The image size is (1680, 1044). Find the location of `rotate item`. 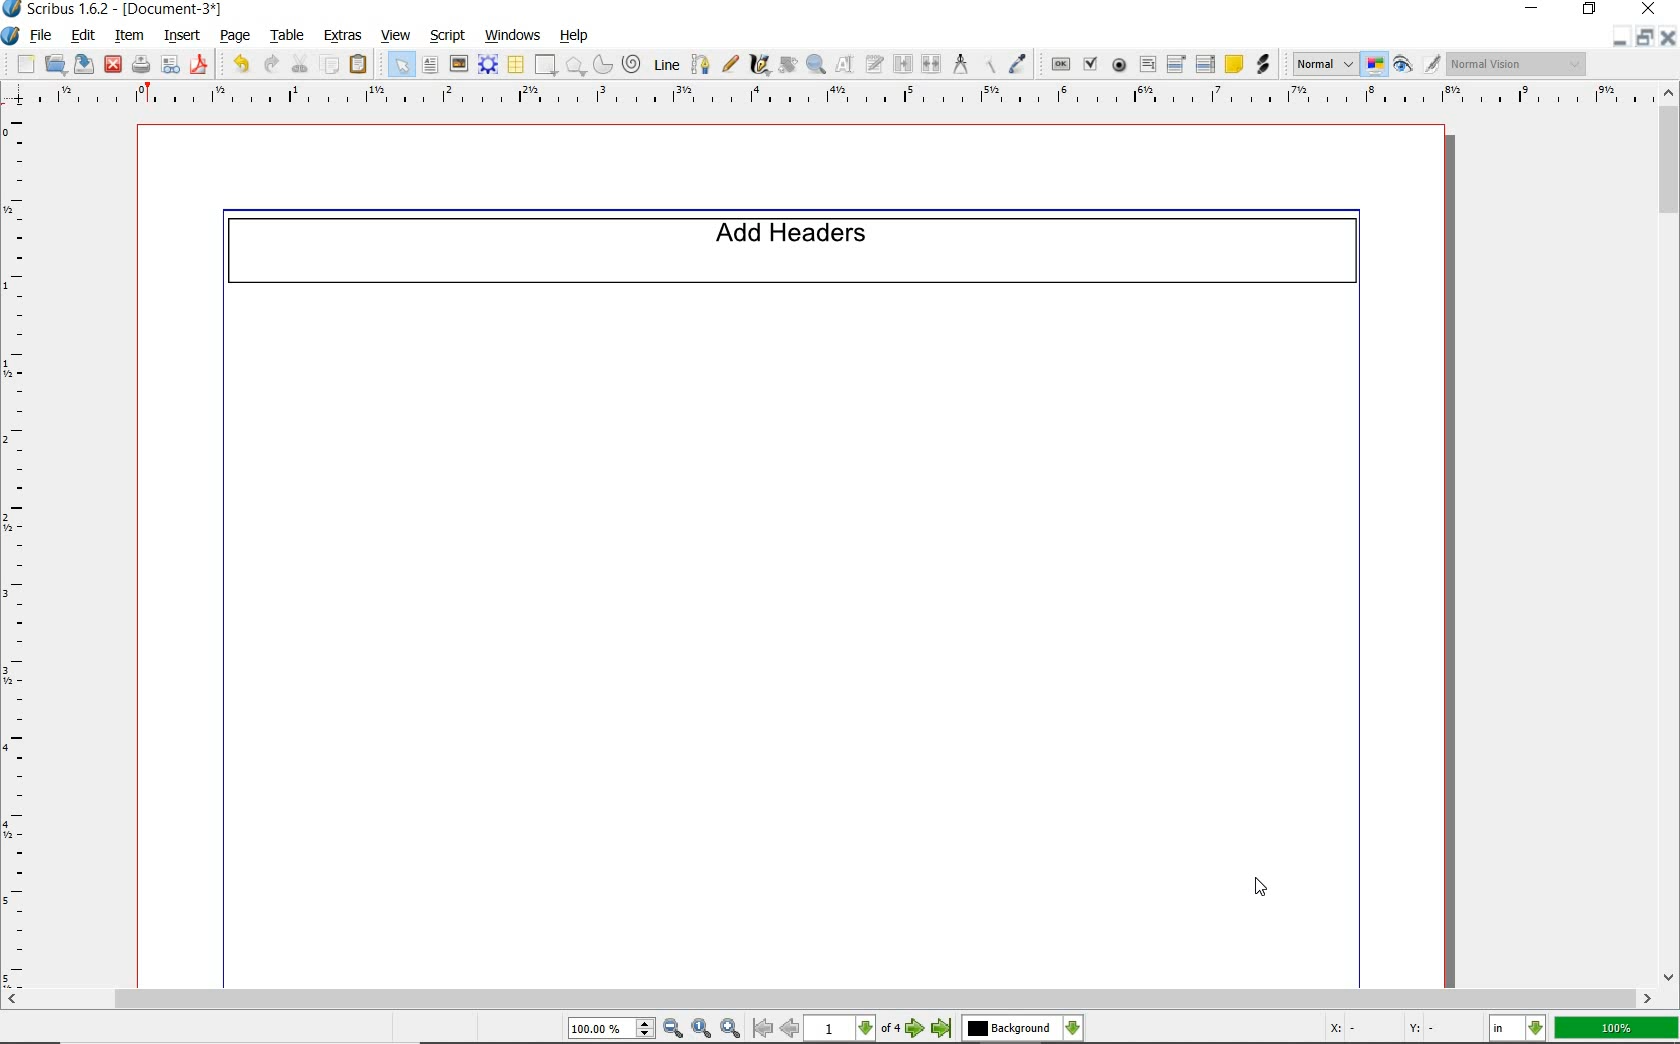

rotate item is located at coordinates (787, 66).